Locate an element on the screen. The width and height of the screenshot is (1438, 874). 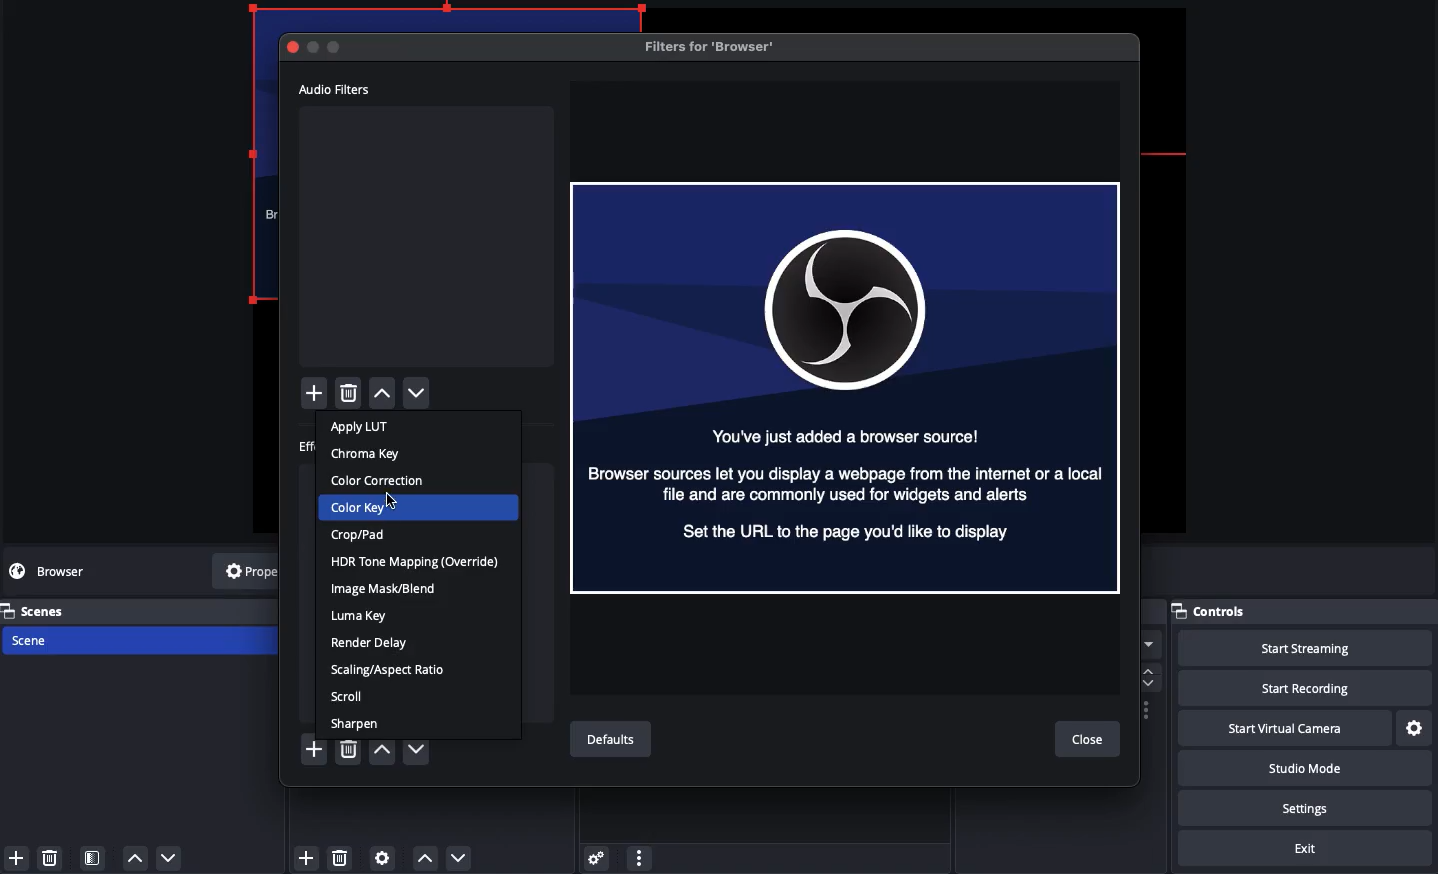
Settings is located at coordinates (1413, 729).